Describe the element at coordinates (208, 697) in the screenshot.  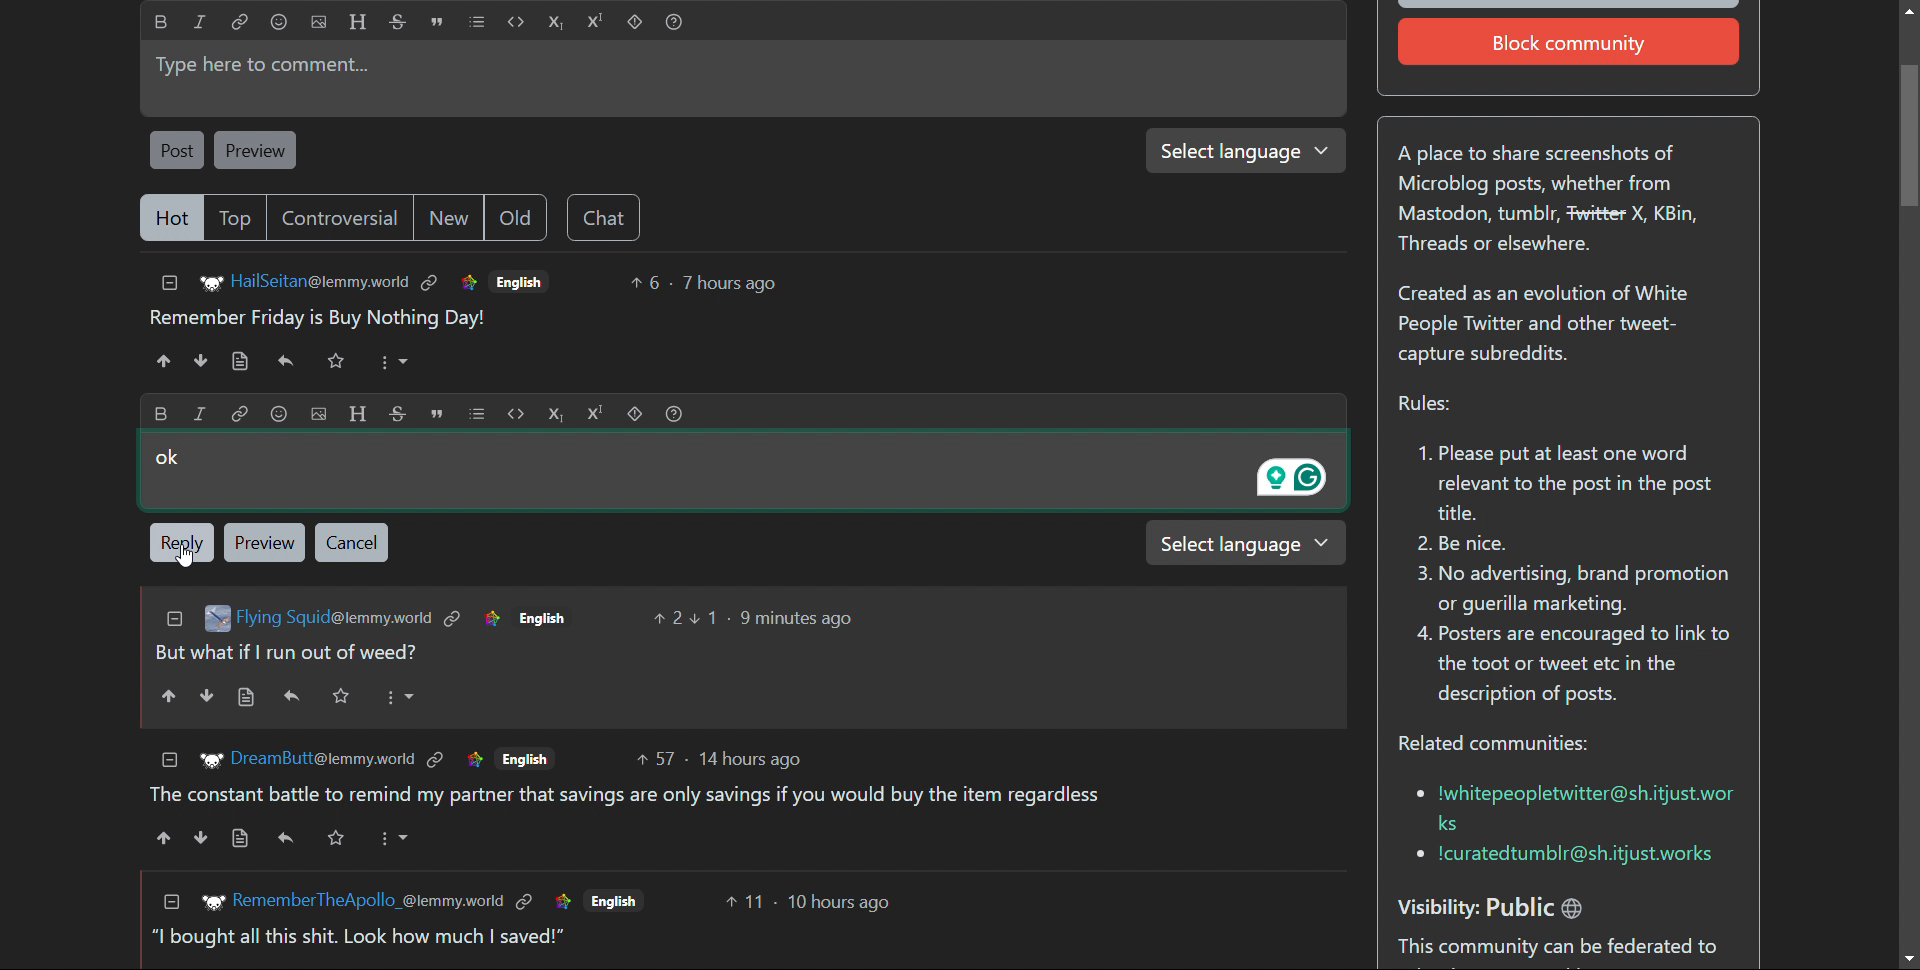
I see `downvote` at that location.